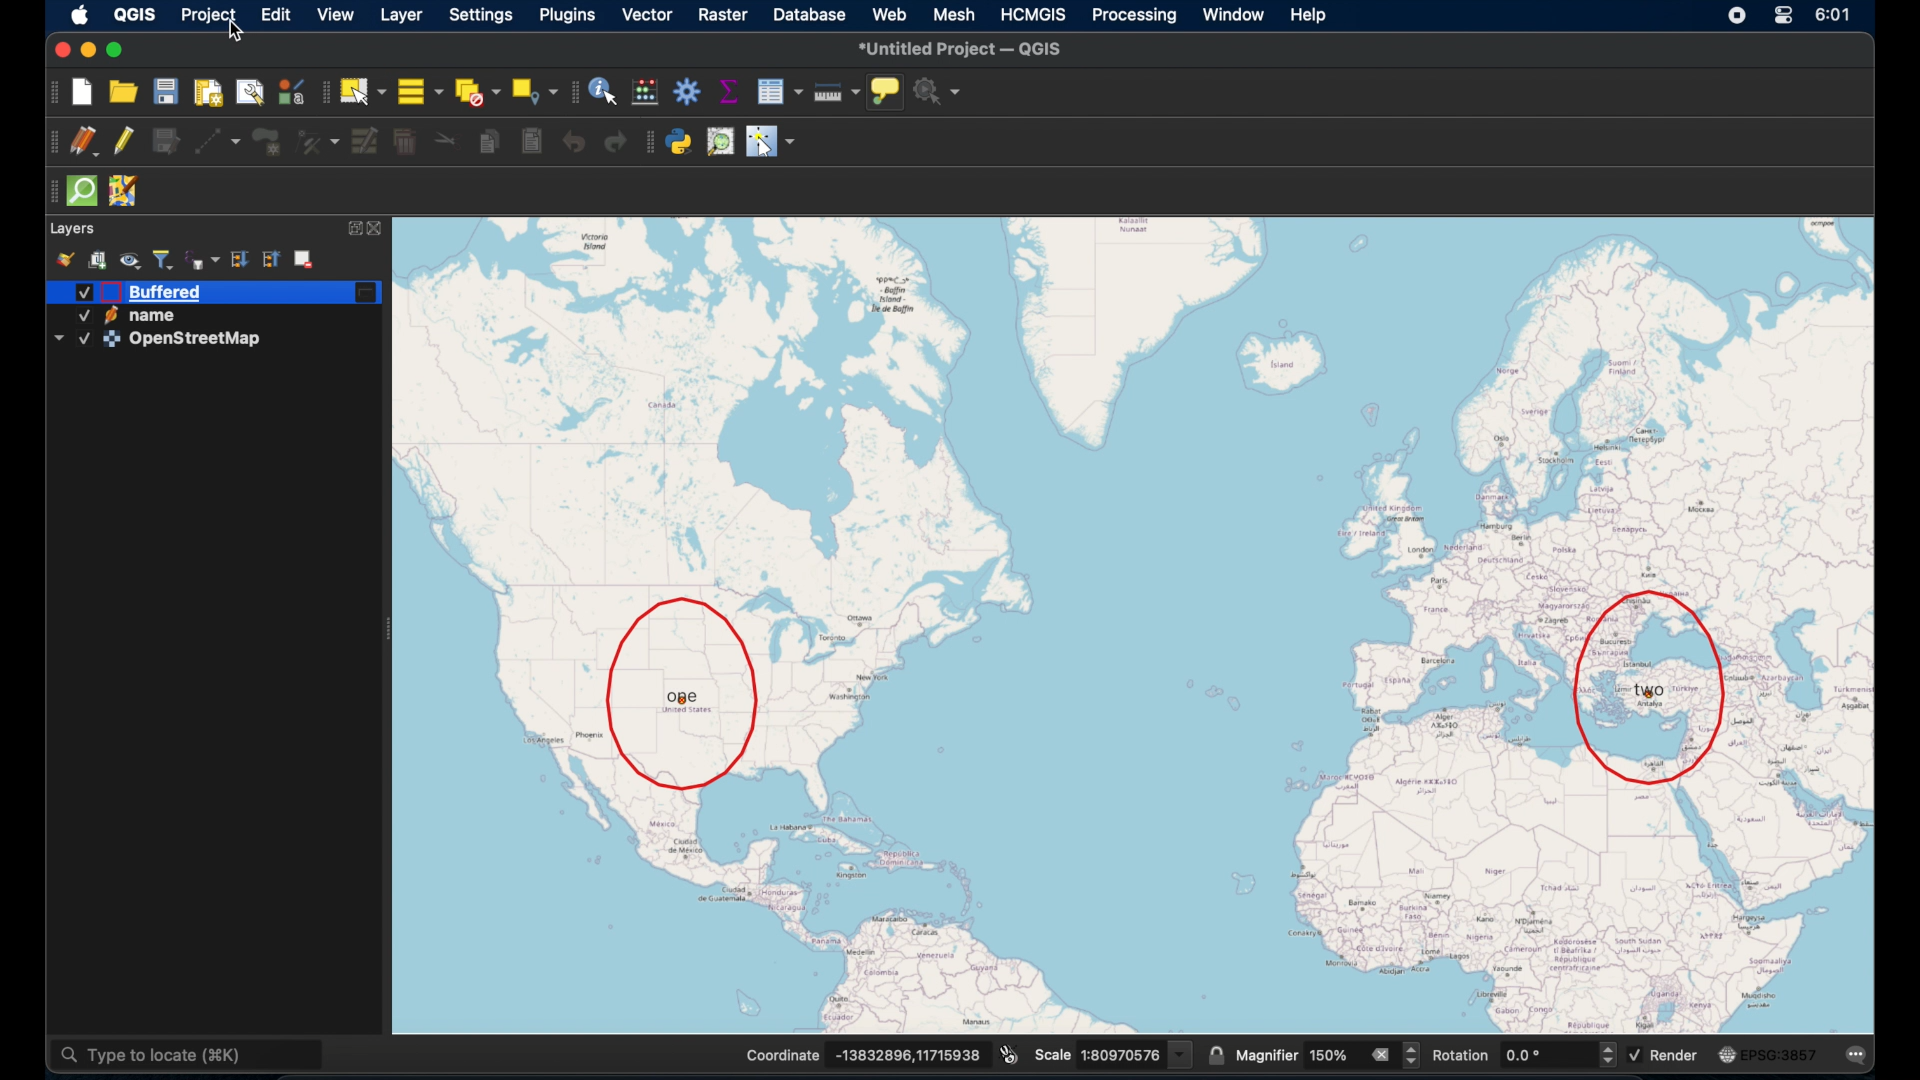  Describe the element at coordinates (956, 13) in the screenshot. I see `mesh` at that location.